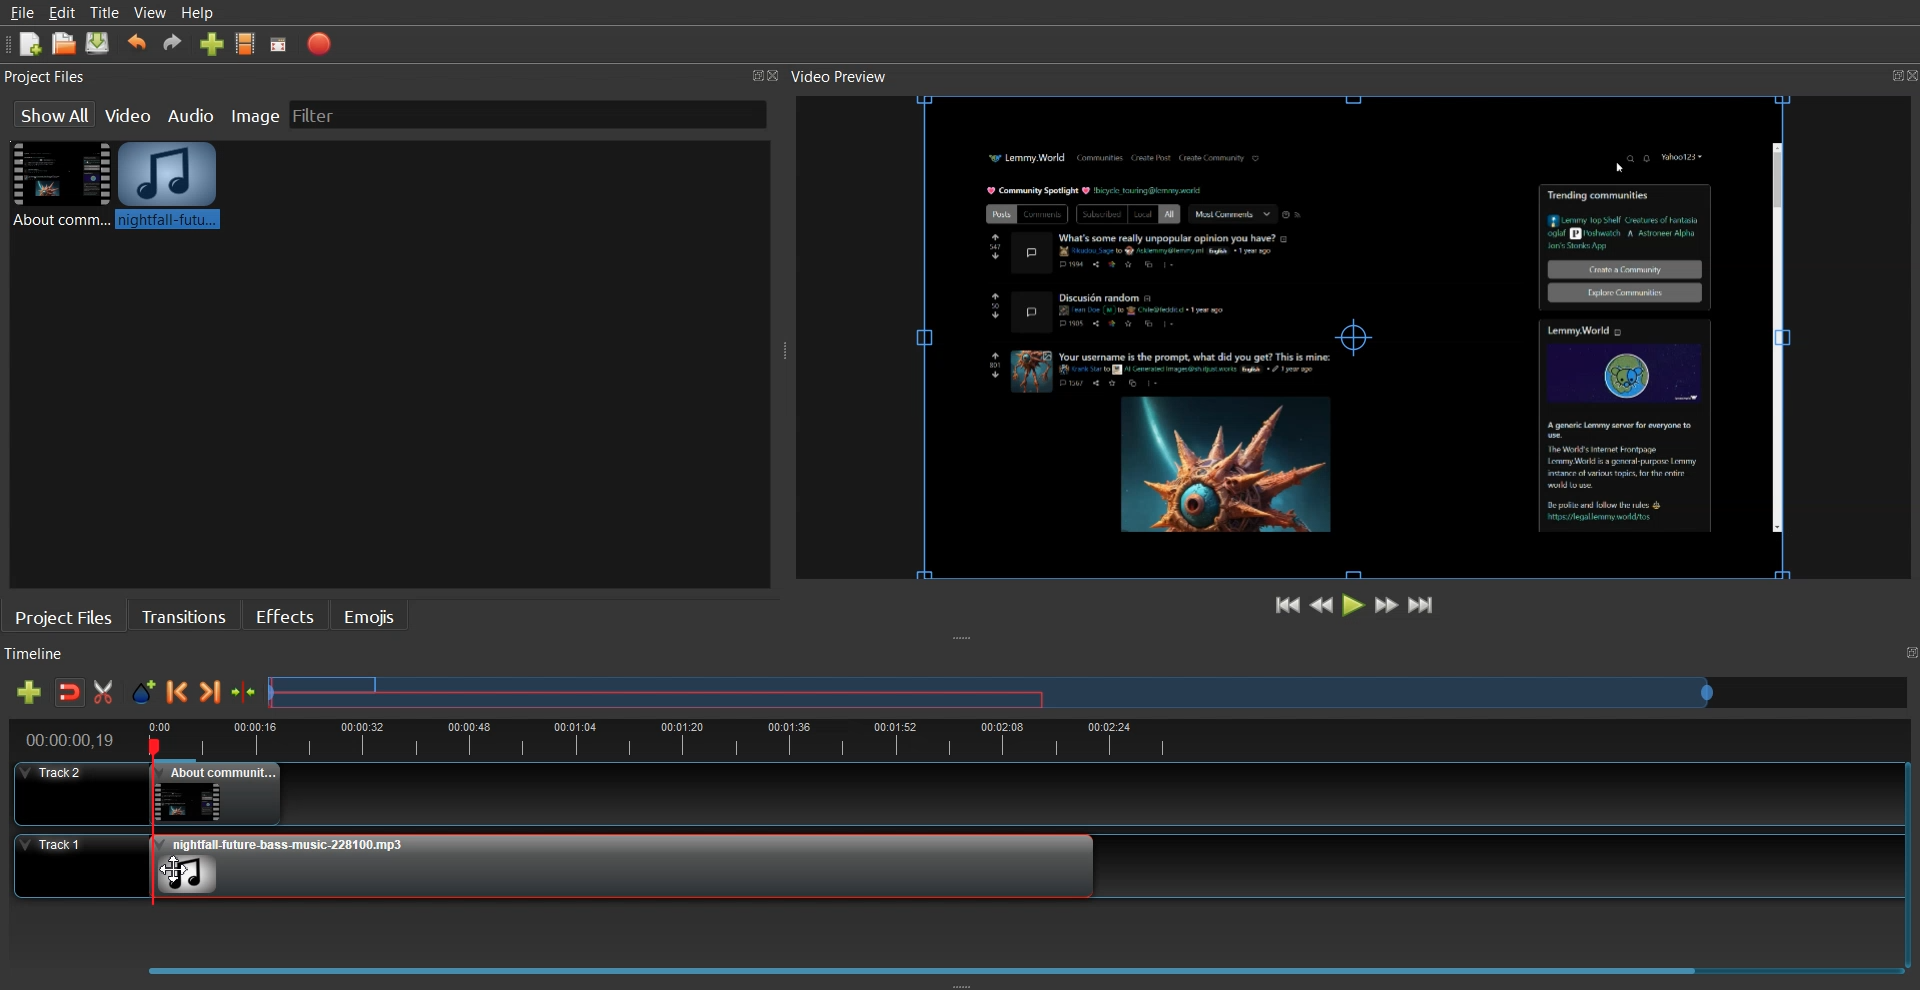 The image size is (1920, 990). I want to click on Video Preview, so click(849, 77).